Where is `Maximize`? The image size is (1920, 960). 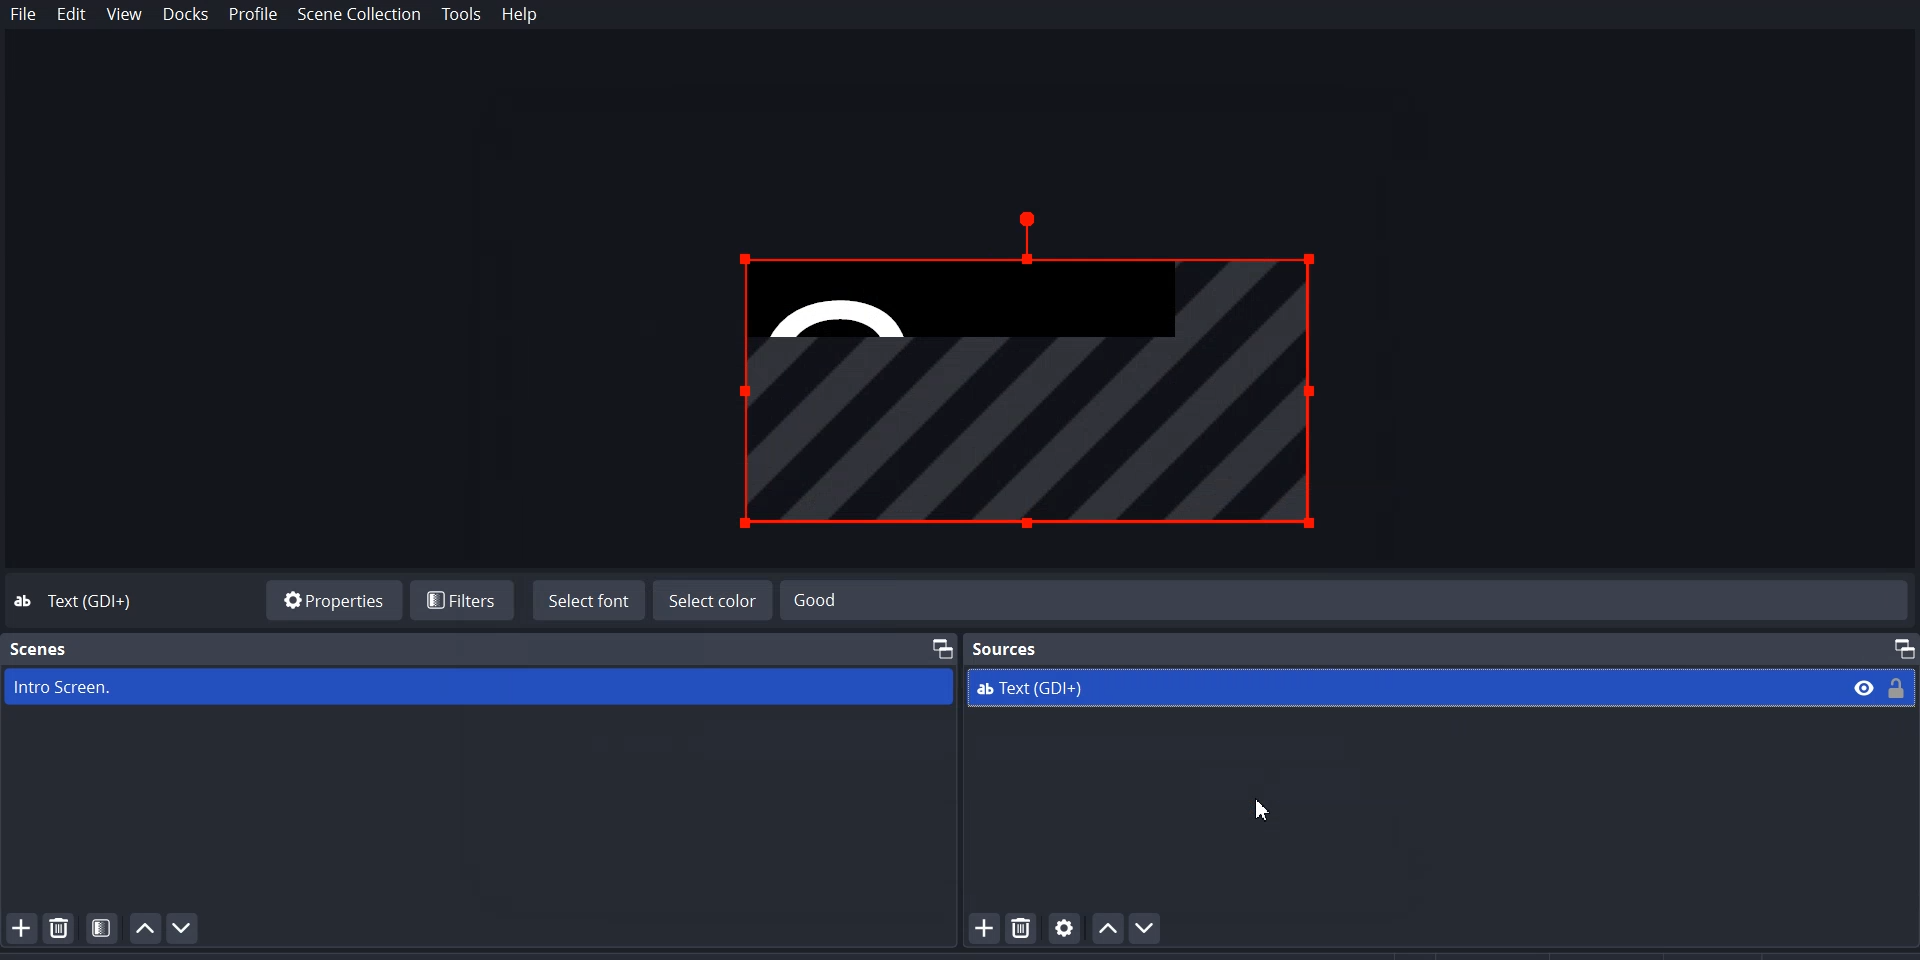
Maximize is located at coordinates (1895, 646).